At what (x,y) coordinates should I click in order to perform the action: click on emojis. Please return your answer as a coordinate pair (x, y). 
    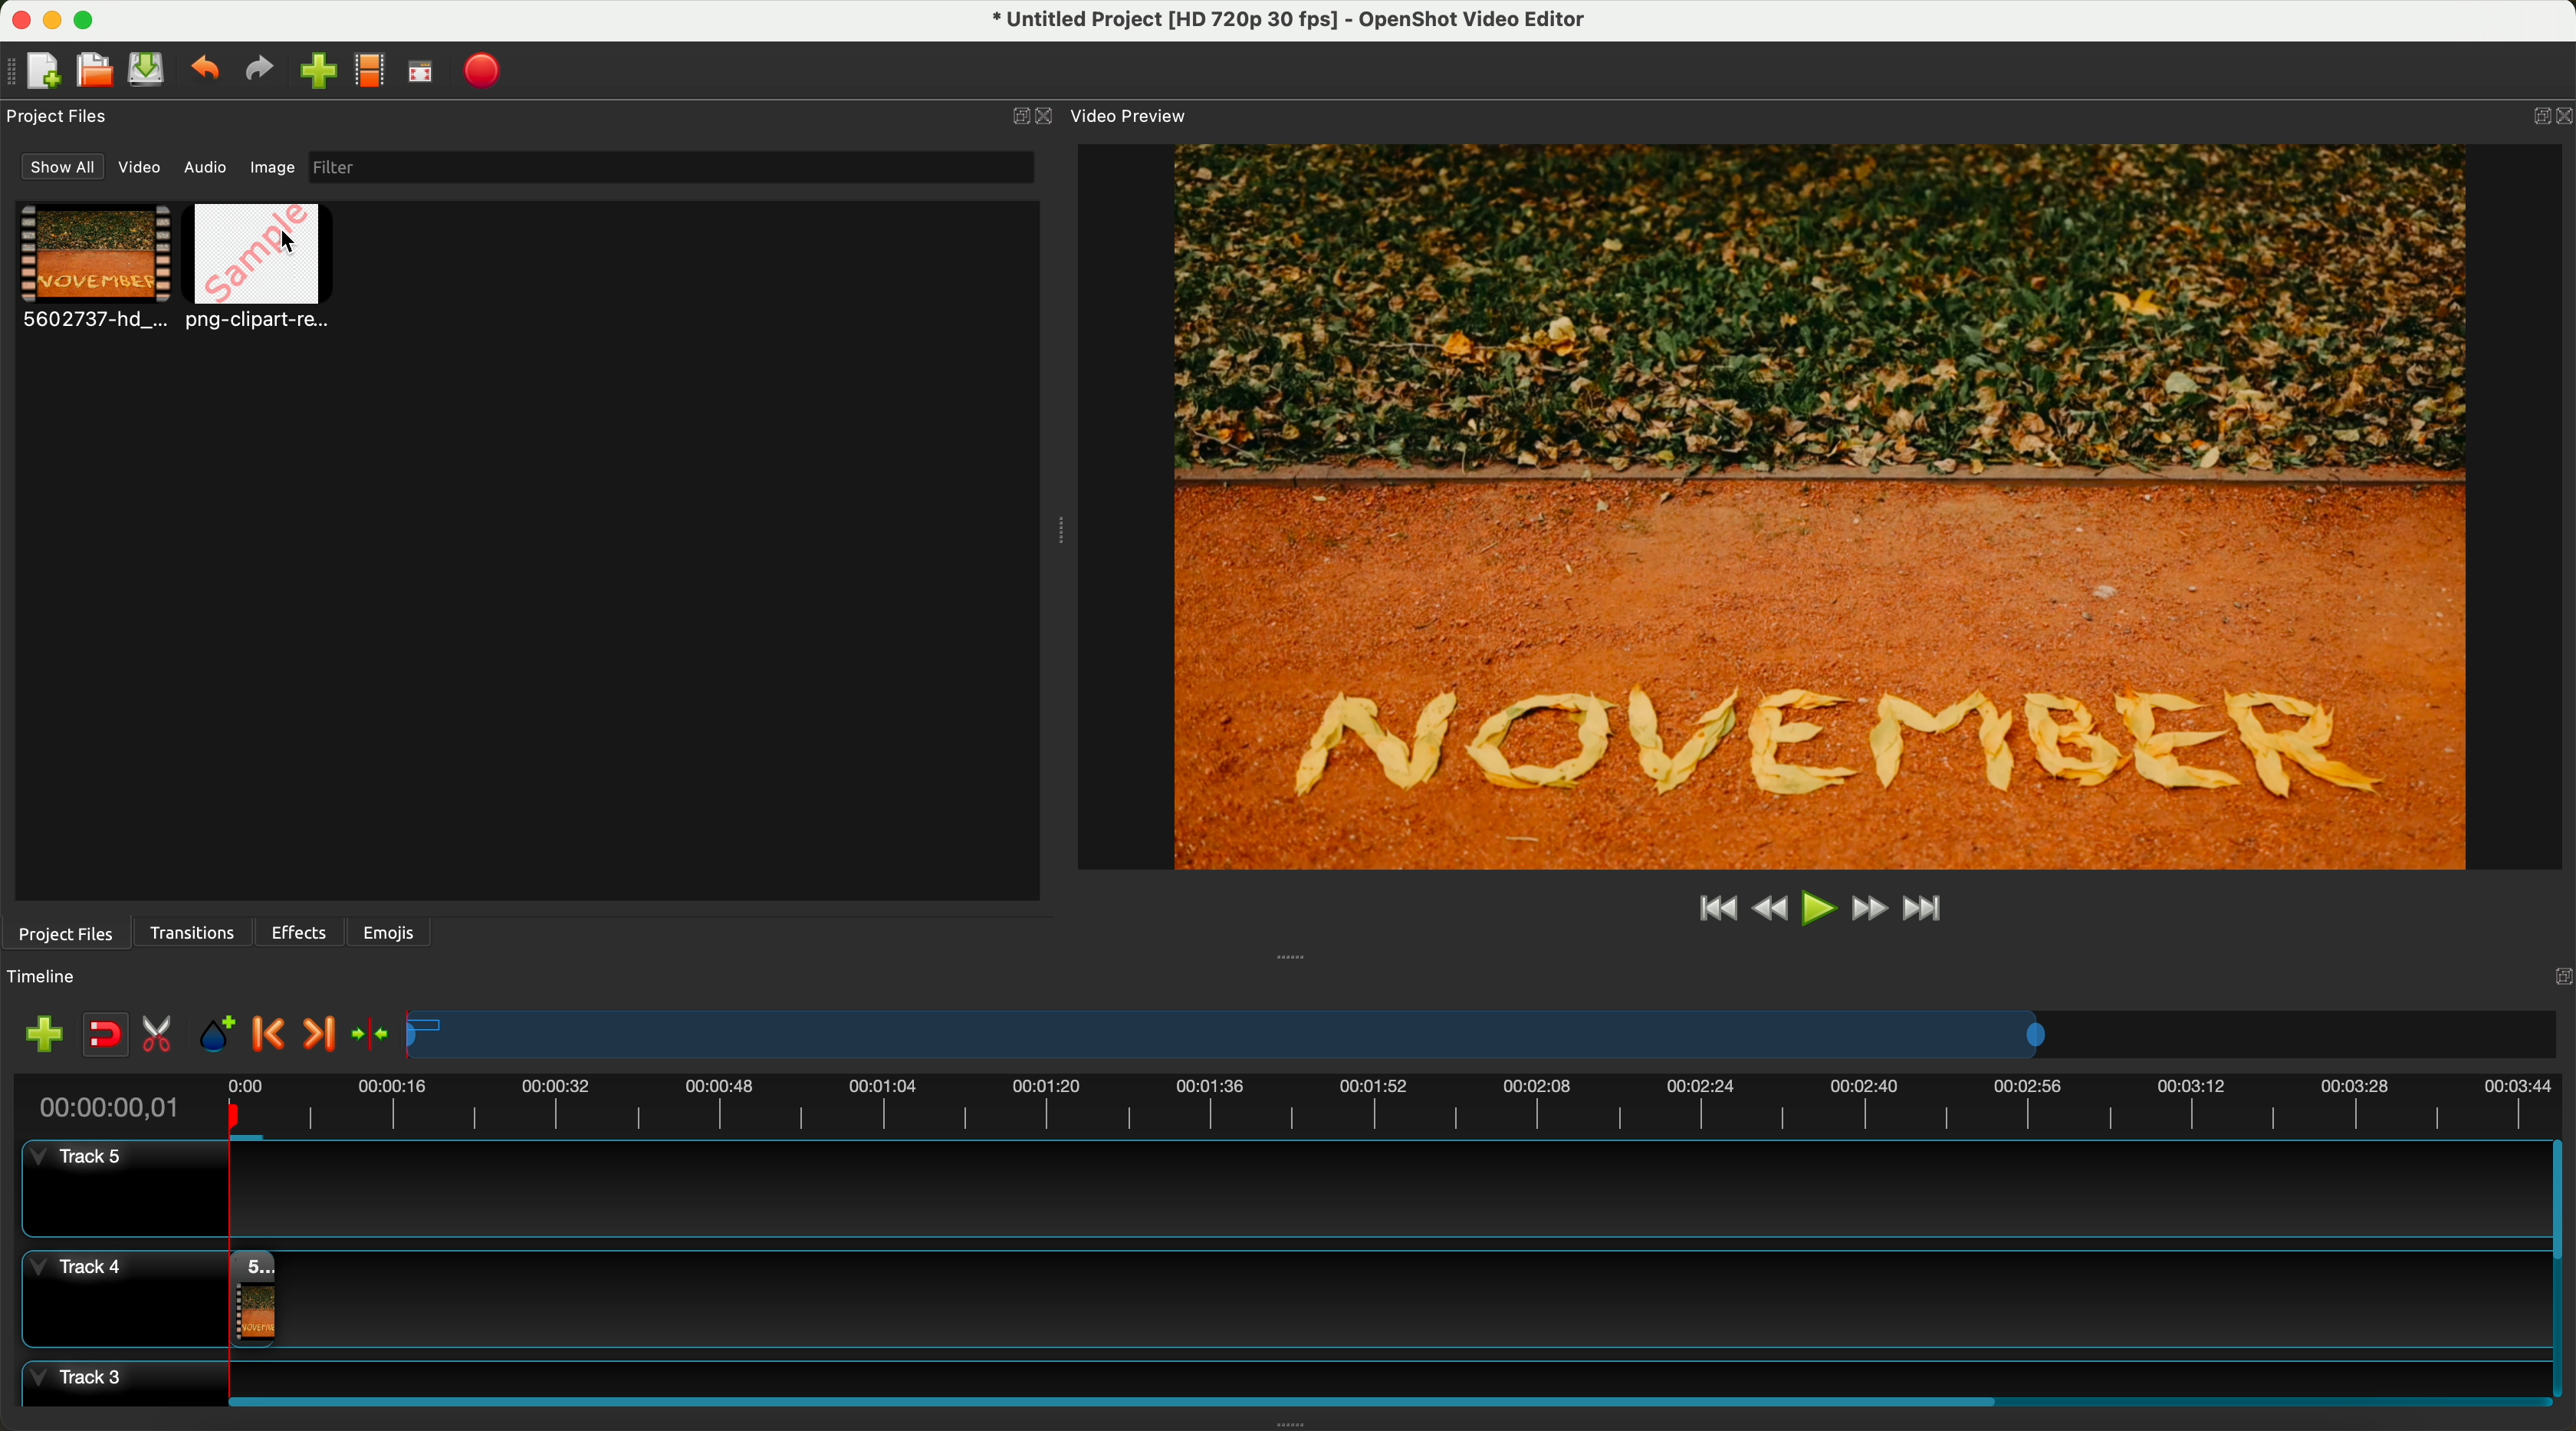
    Looking at the image, I should click on (389, 929).